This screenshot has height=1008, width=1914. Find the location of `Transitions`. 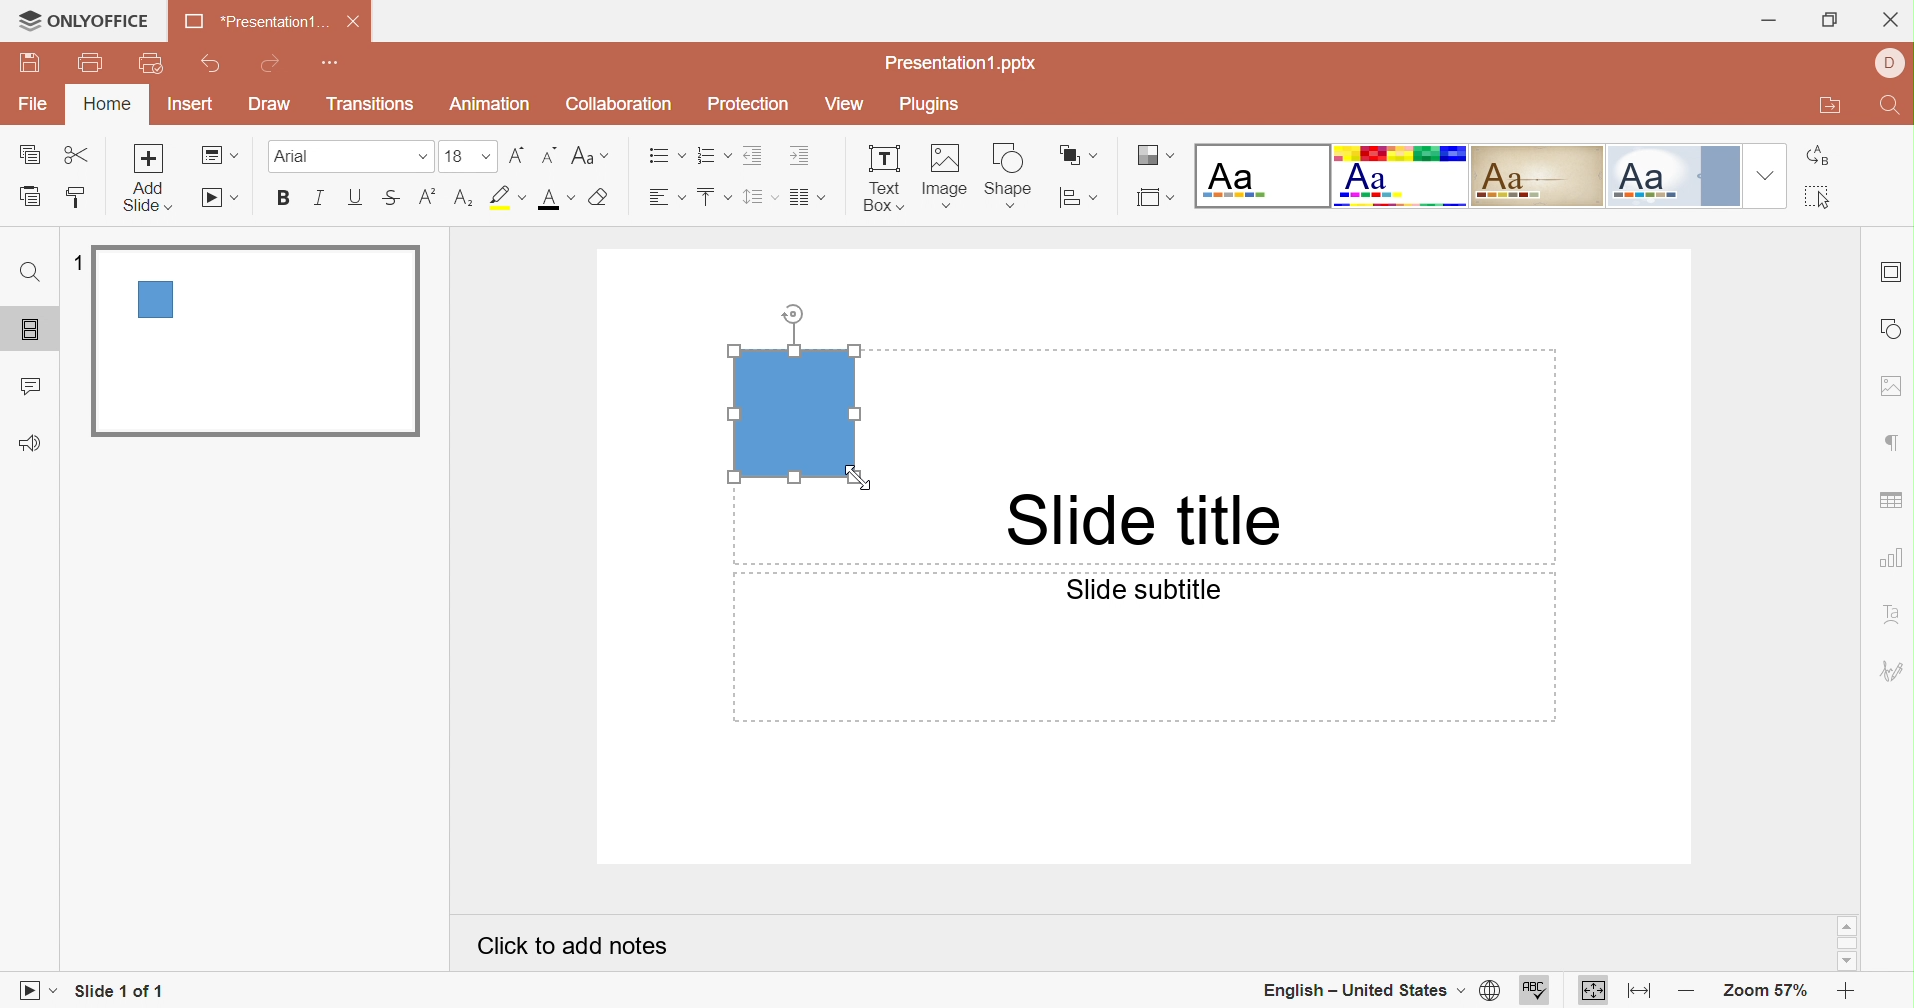

Transitions is located at coordinates (372, 104).